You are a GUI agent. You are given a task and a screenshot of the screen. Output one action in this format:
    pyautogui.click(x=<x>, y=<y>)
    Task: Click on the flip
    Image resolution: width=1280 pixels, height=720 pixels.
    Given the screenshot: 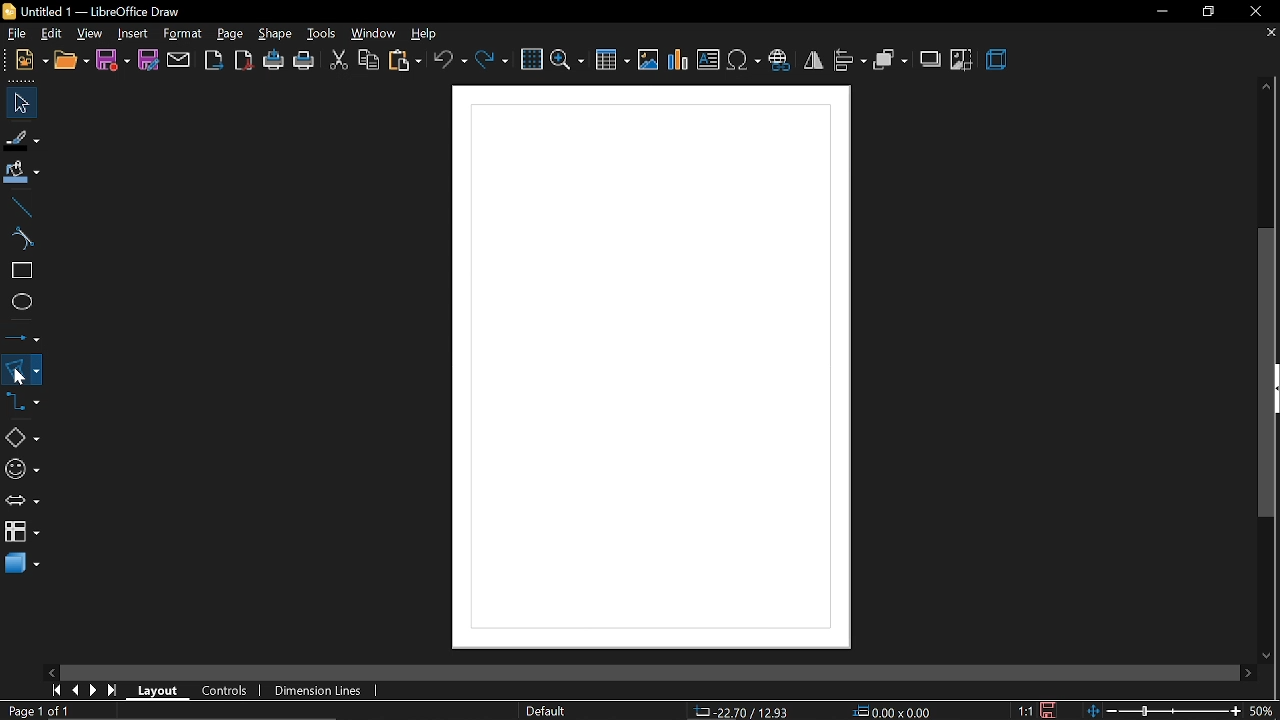 What is the action you would take?
    pyautogui.click(x=814, y=61)
    